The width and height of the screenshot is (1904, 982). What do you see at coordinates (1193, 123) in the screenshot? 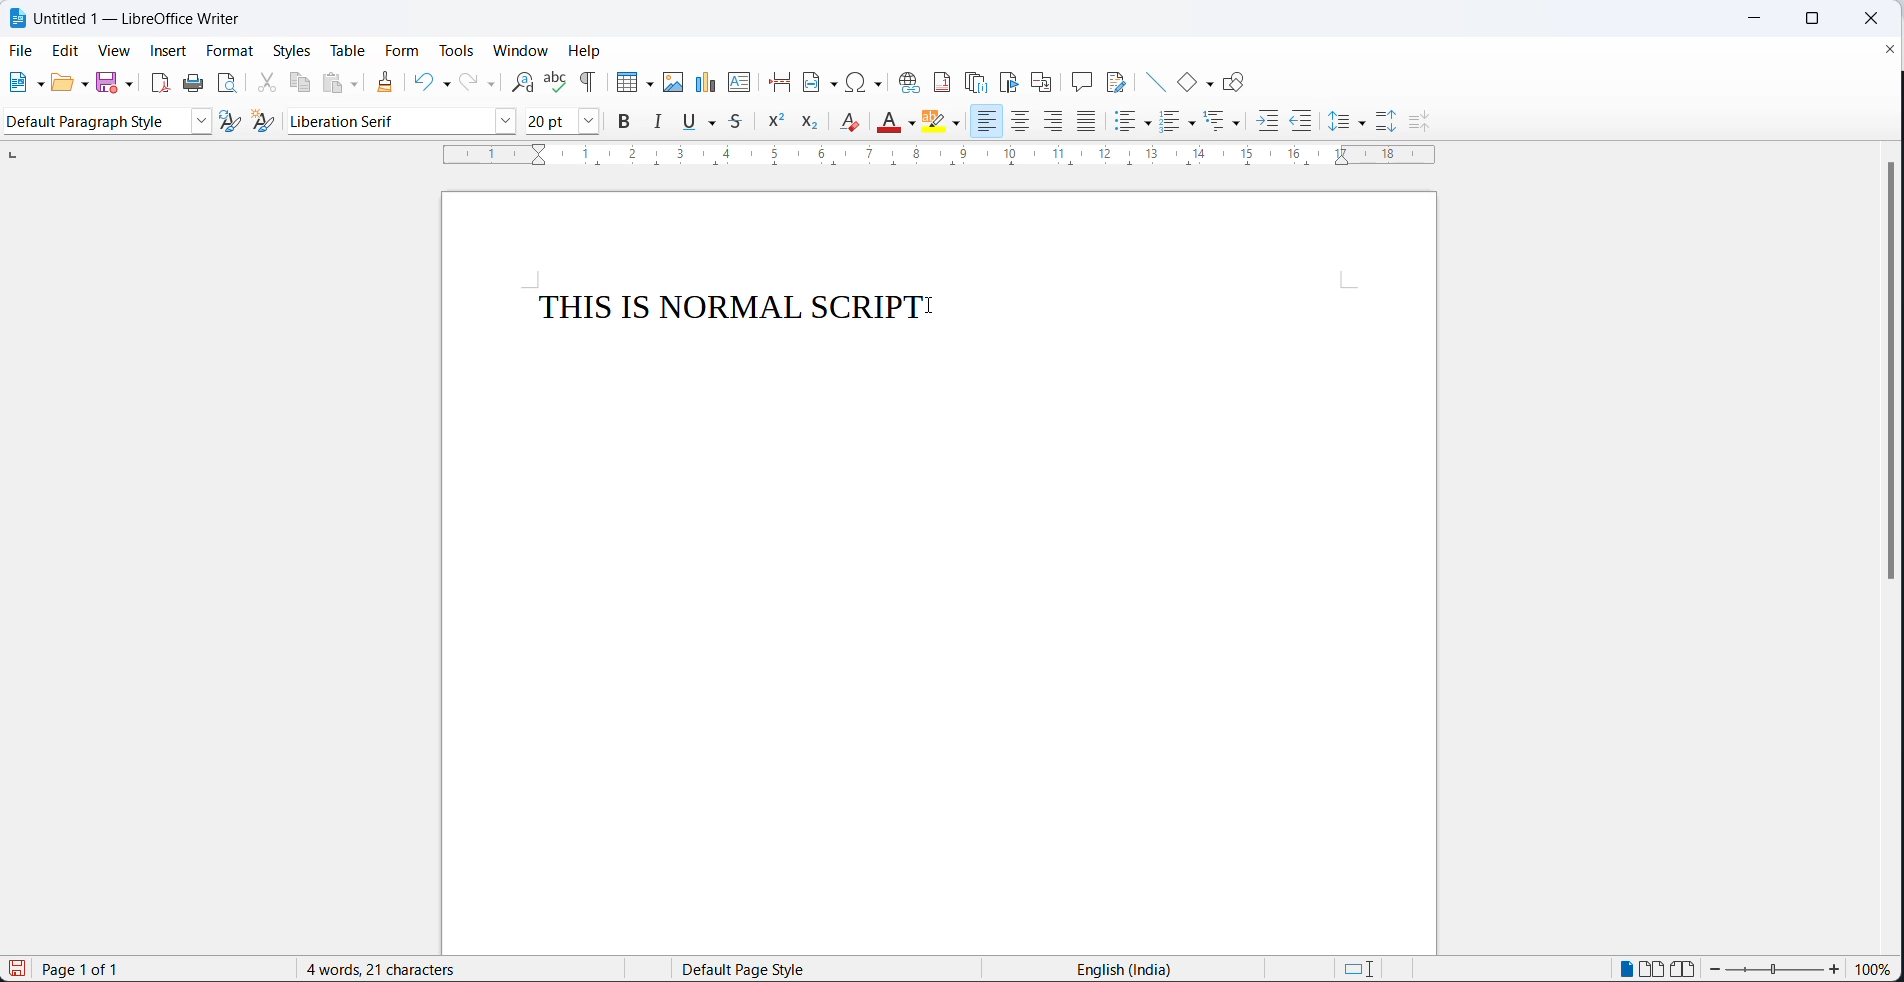
I see `toggle ordered list options` at bounding box center [1193, 123].